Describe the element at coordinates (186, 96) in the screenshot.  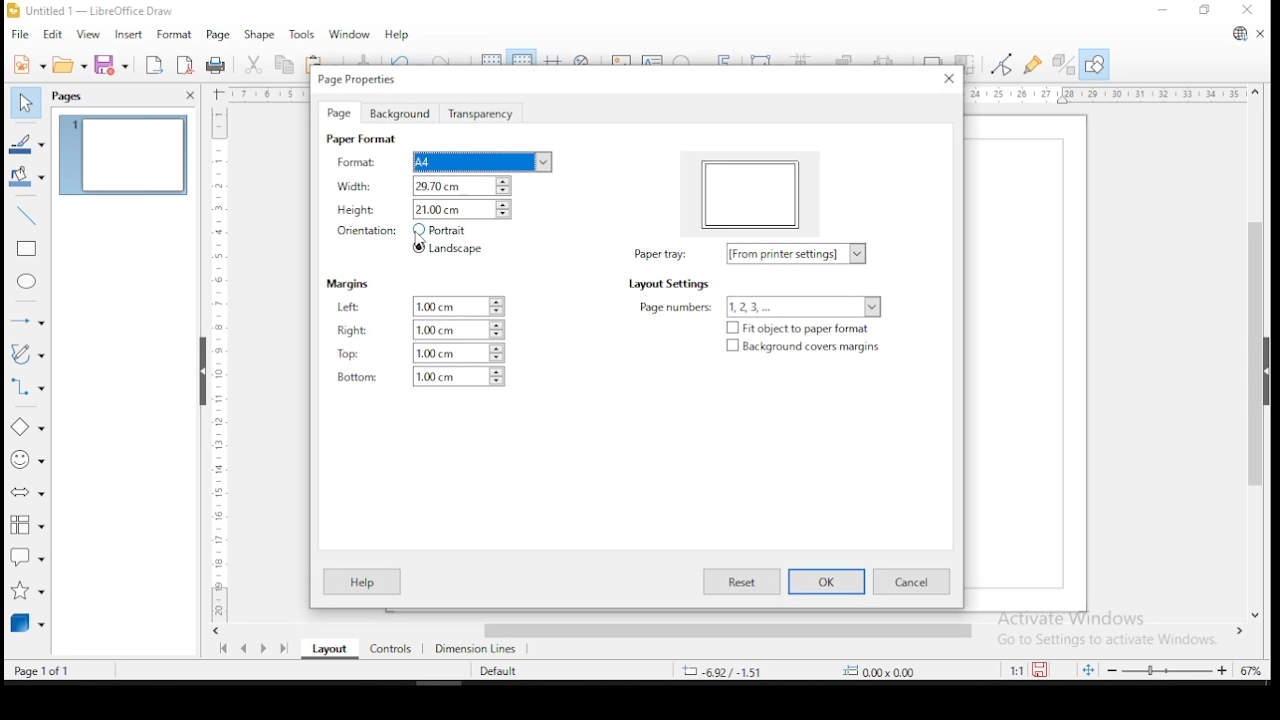
I see `close pane` at that location.